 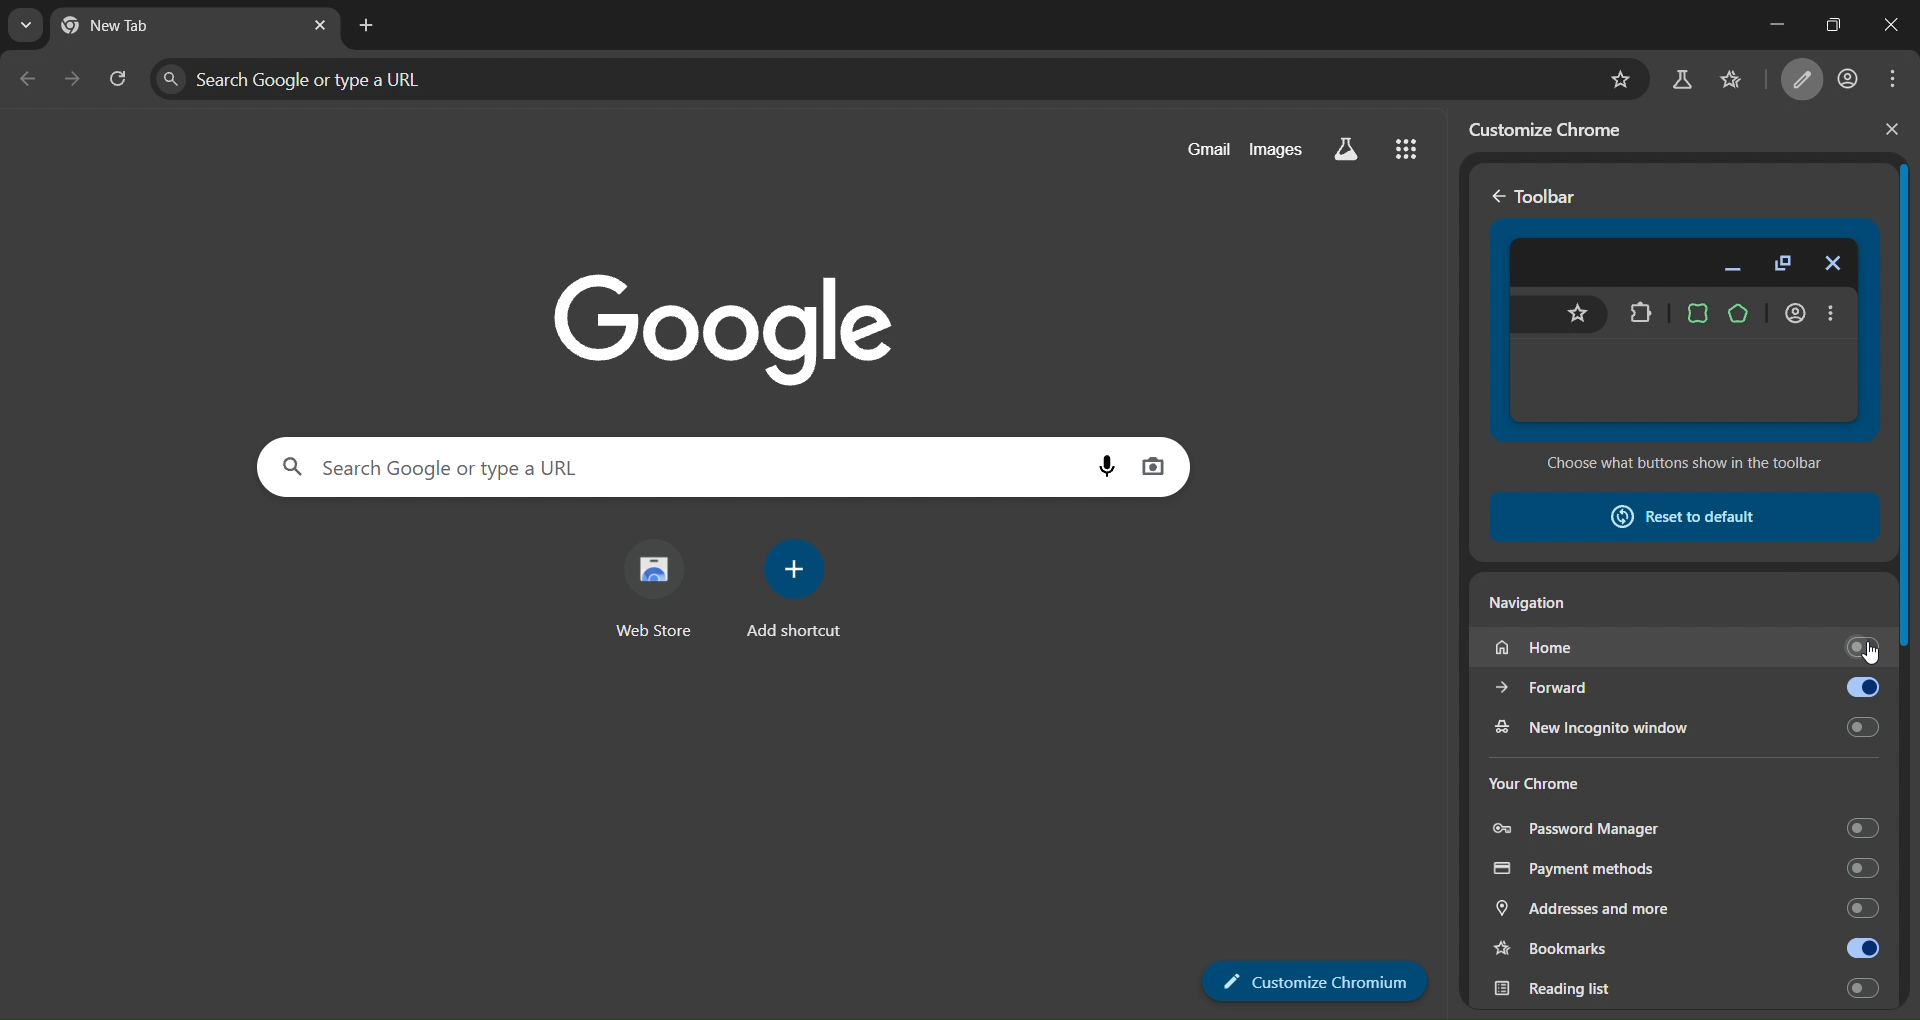 What do you see at coordinates (1537, 195) in the screenshot?
I see `Toolbar` at bounding box center [1537, 195].